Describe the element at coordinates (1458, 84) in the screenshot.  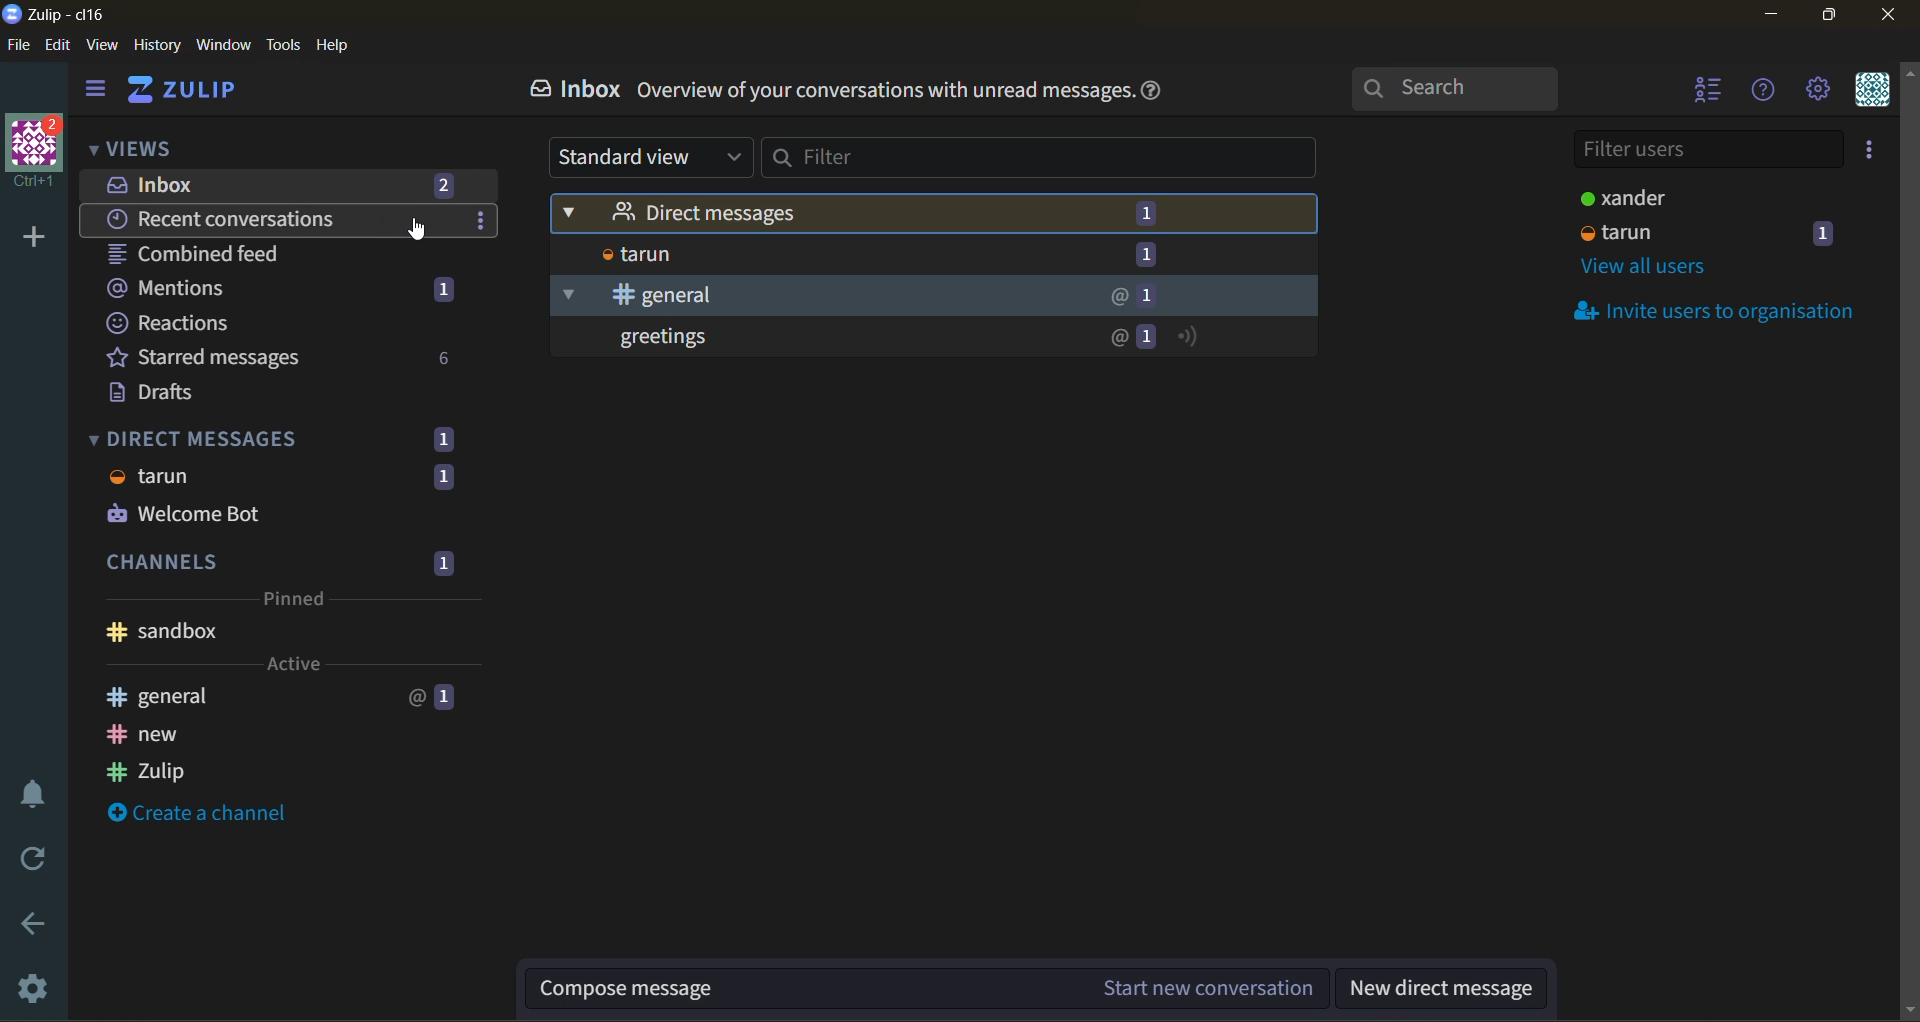
I see `search` at that location.